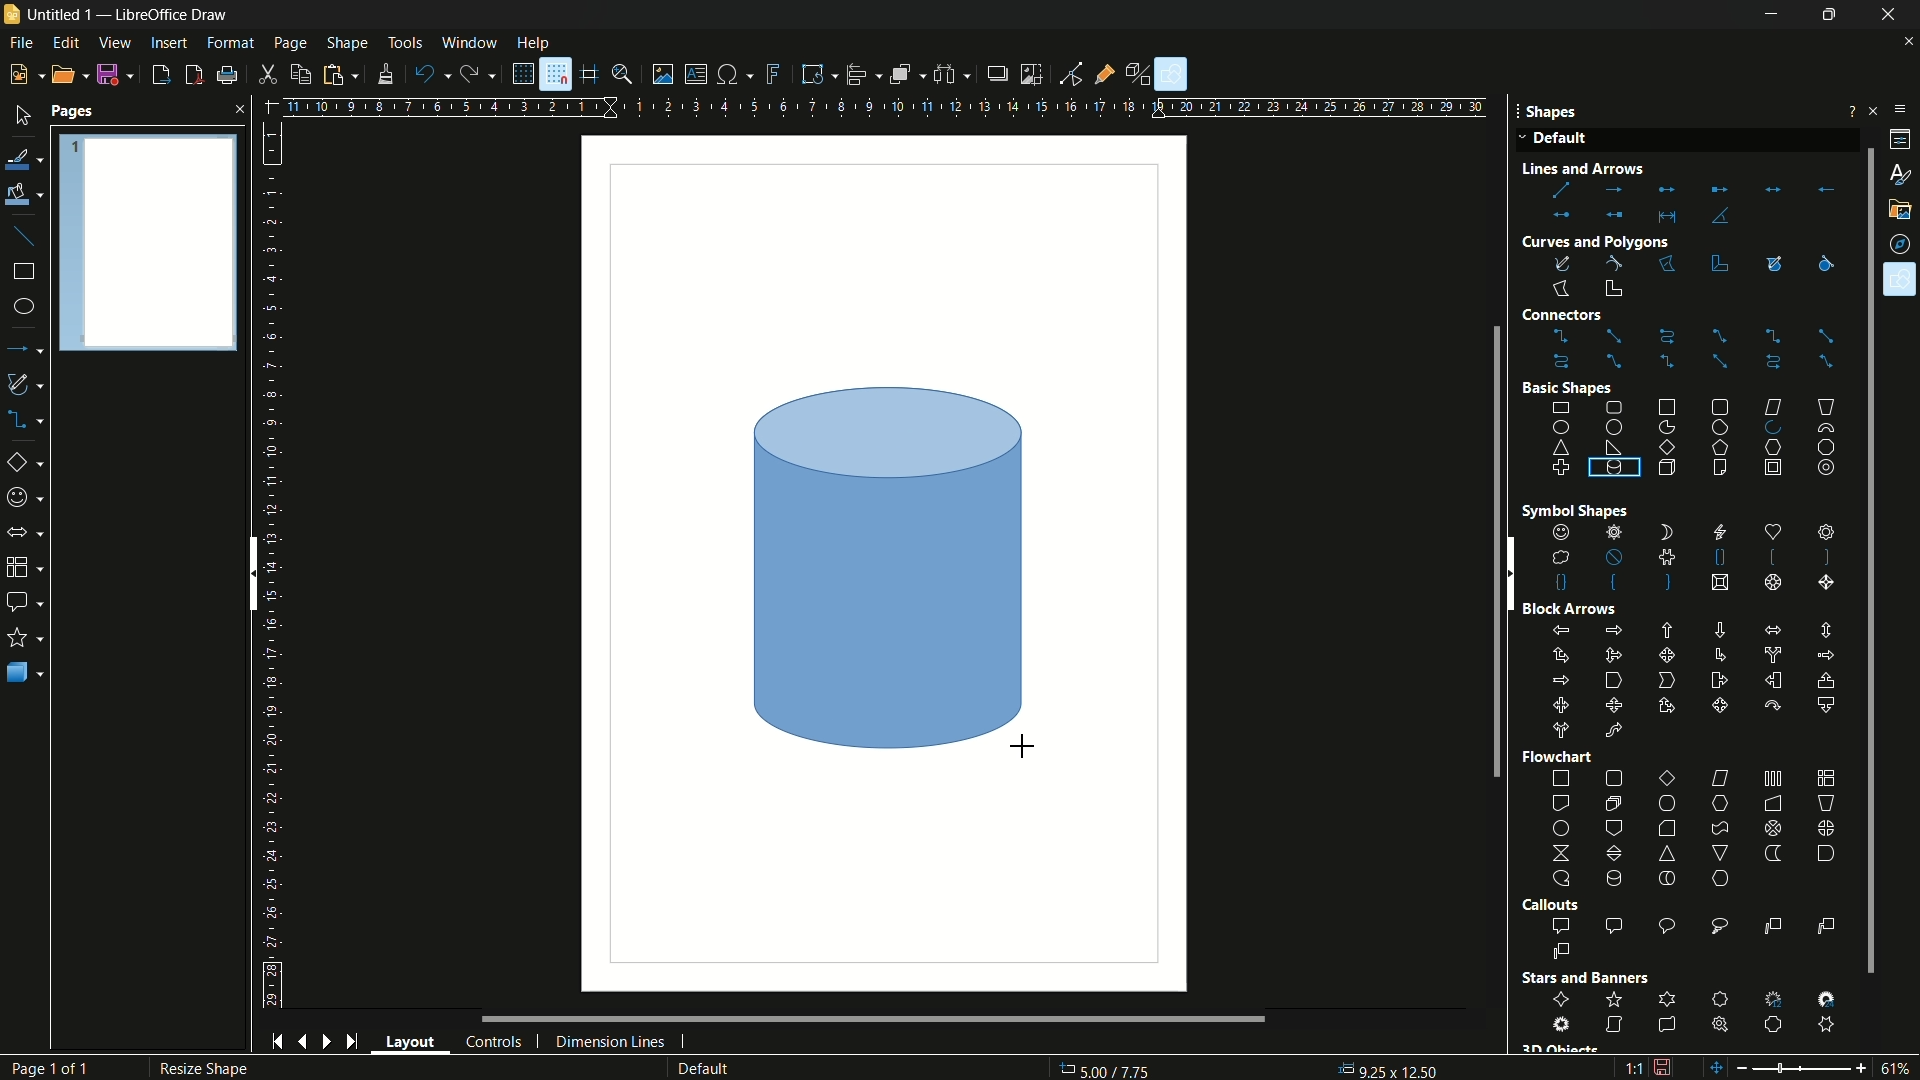  What do you see at coordinates (25, 672) in the screenshot?
I see `3D objects` at bounding box center [25, 672].